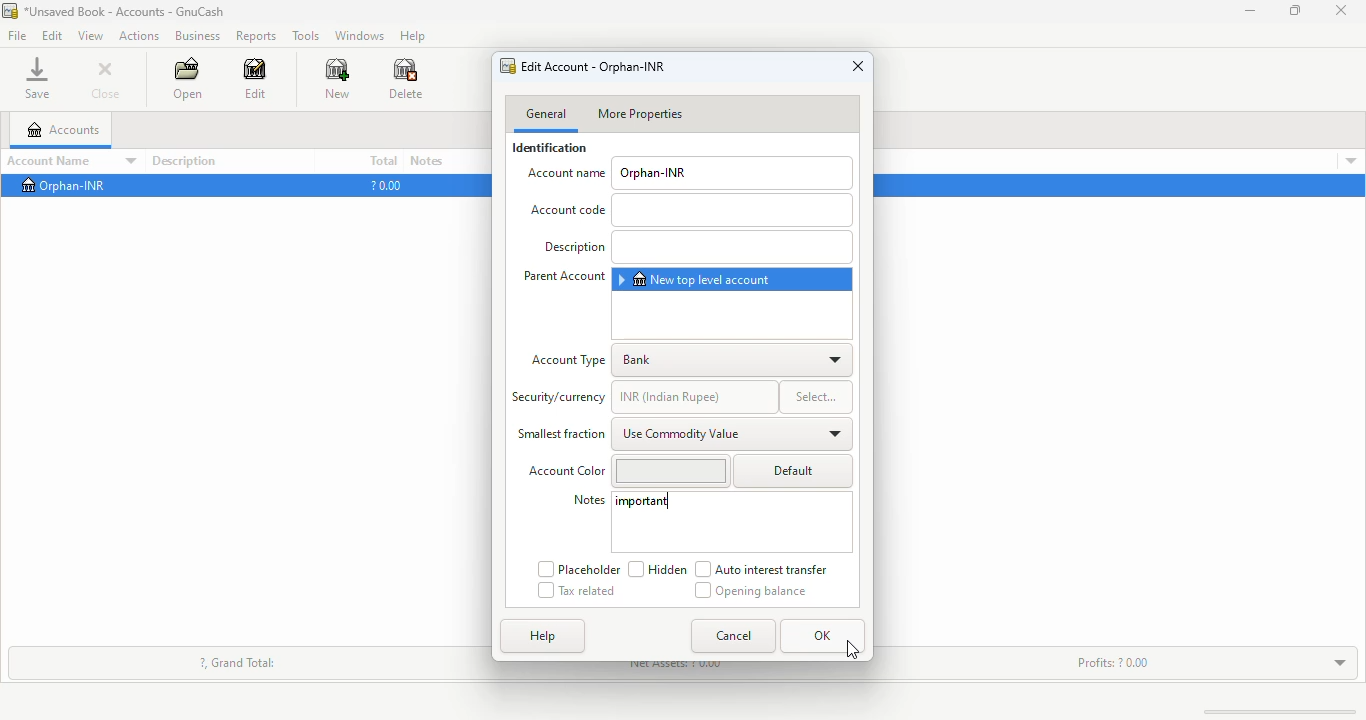 The image size is (1366, 720). Describe the element at coordinates (732, 636) in the screenshot. I see `cancel` at that location.